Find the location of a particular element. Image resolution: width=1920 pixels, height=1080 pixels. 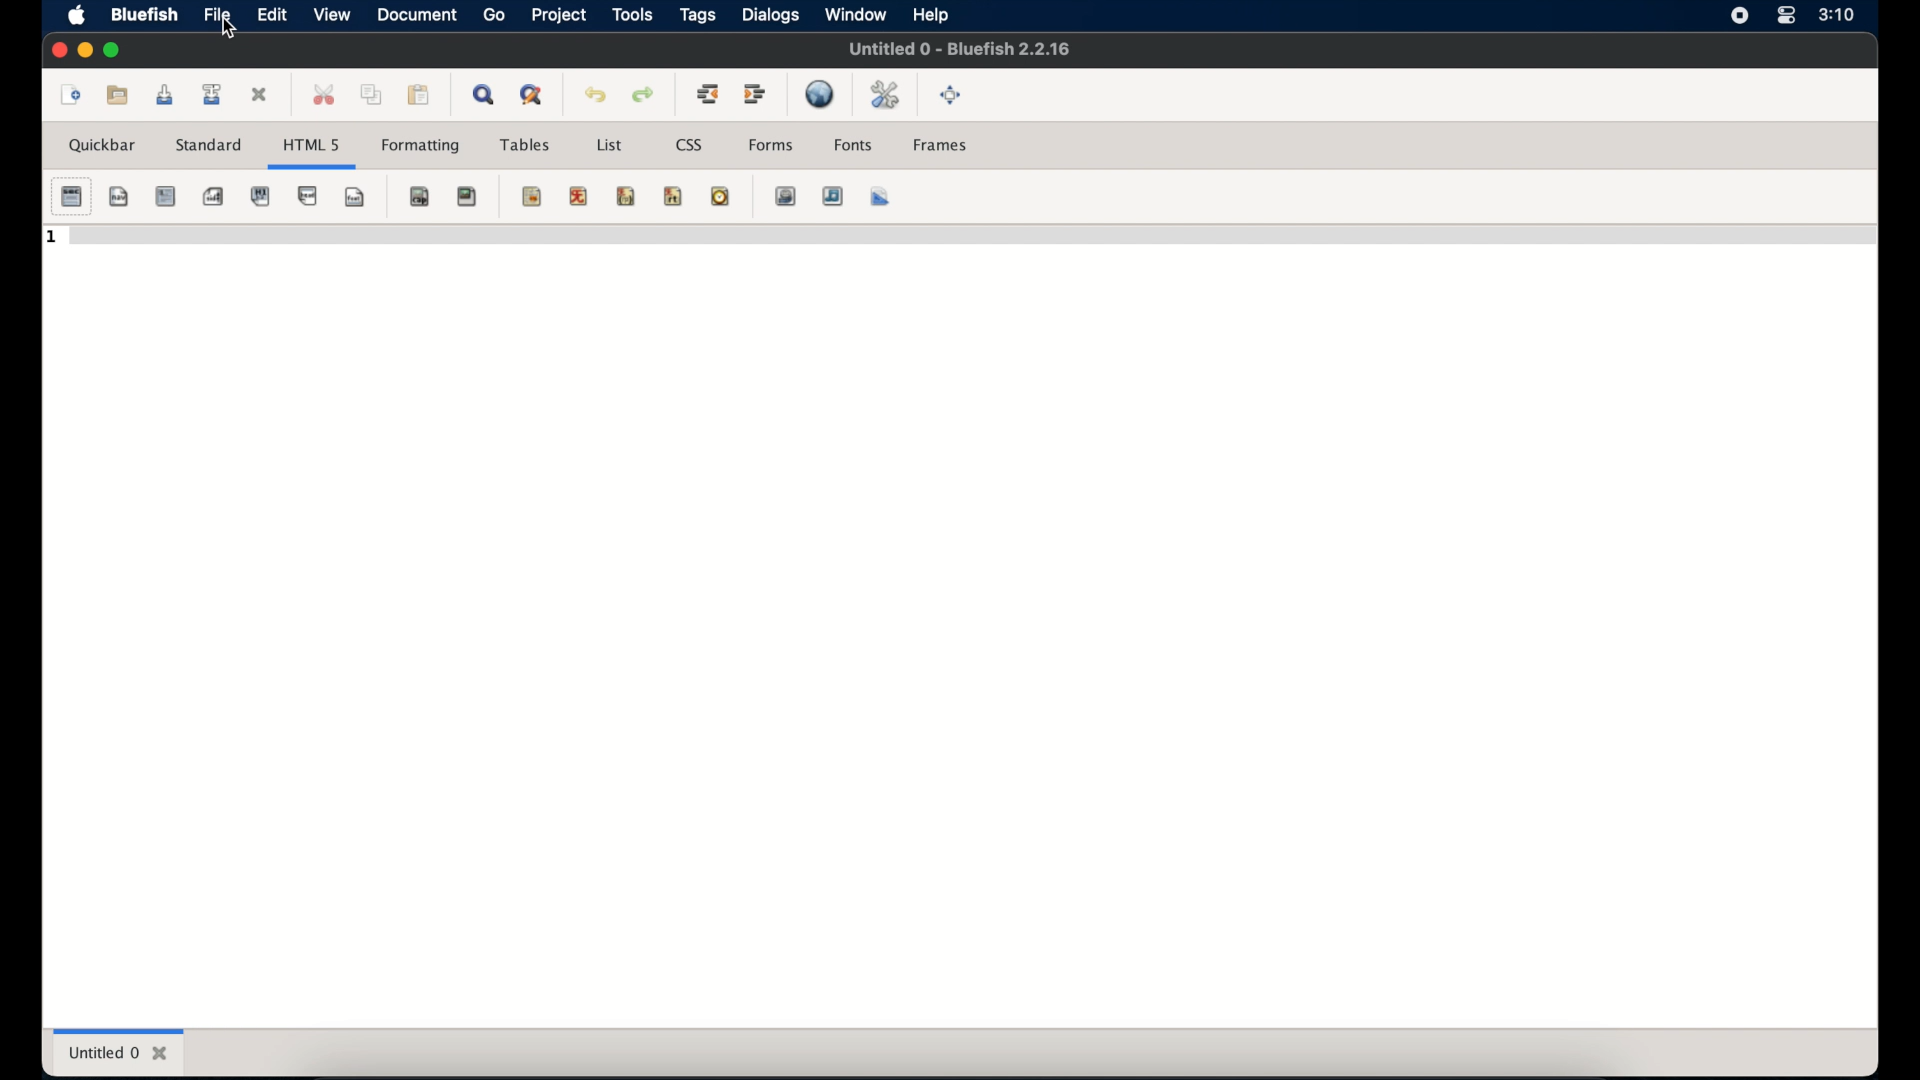

minimize is located at coordinates (84, 51).